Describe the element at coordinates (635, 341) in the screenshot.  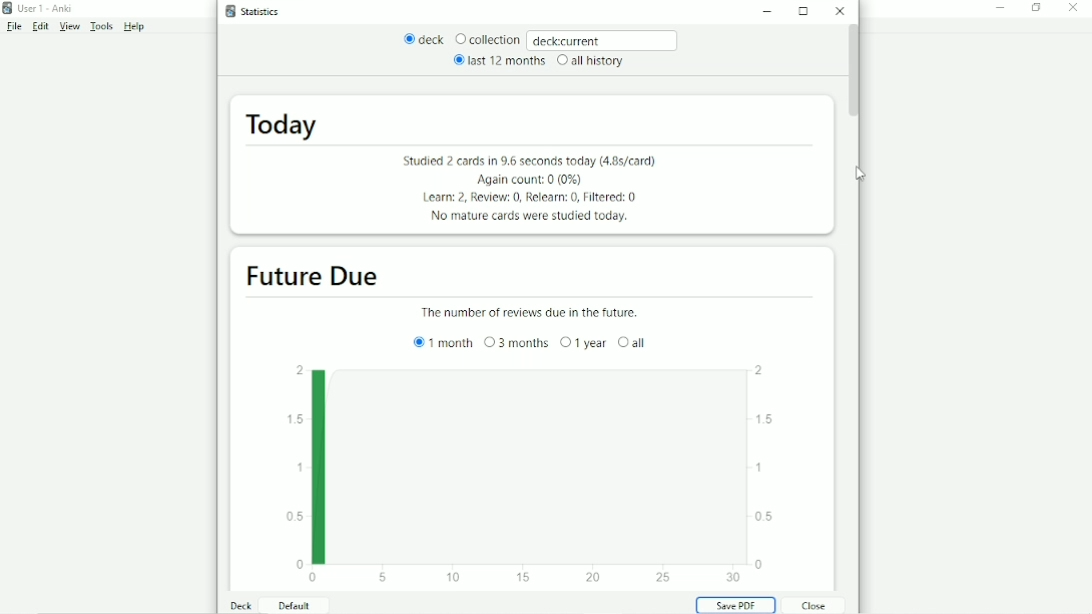
I see `all` at that location.